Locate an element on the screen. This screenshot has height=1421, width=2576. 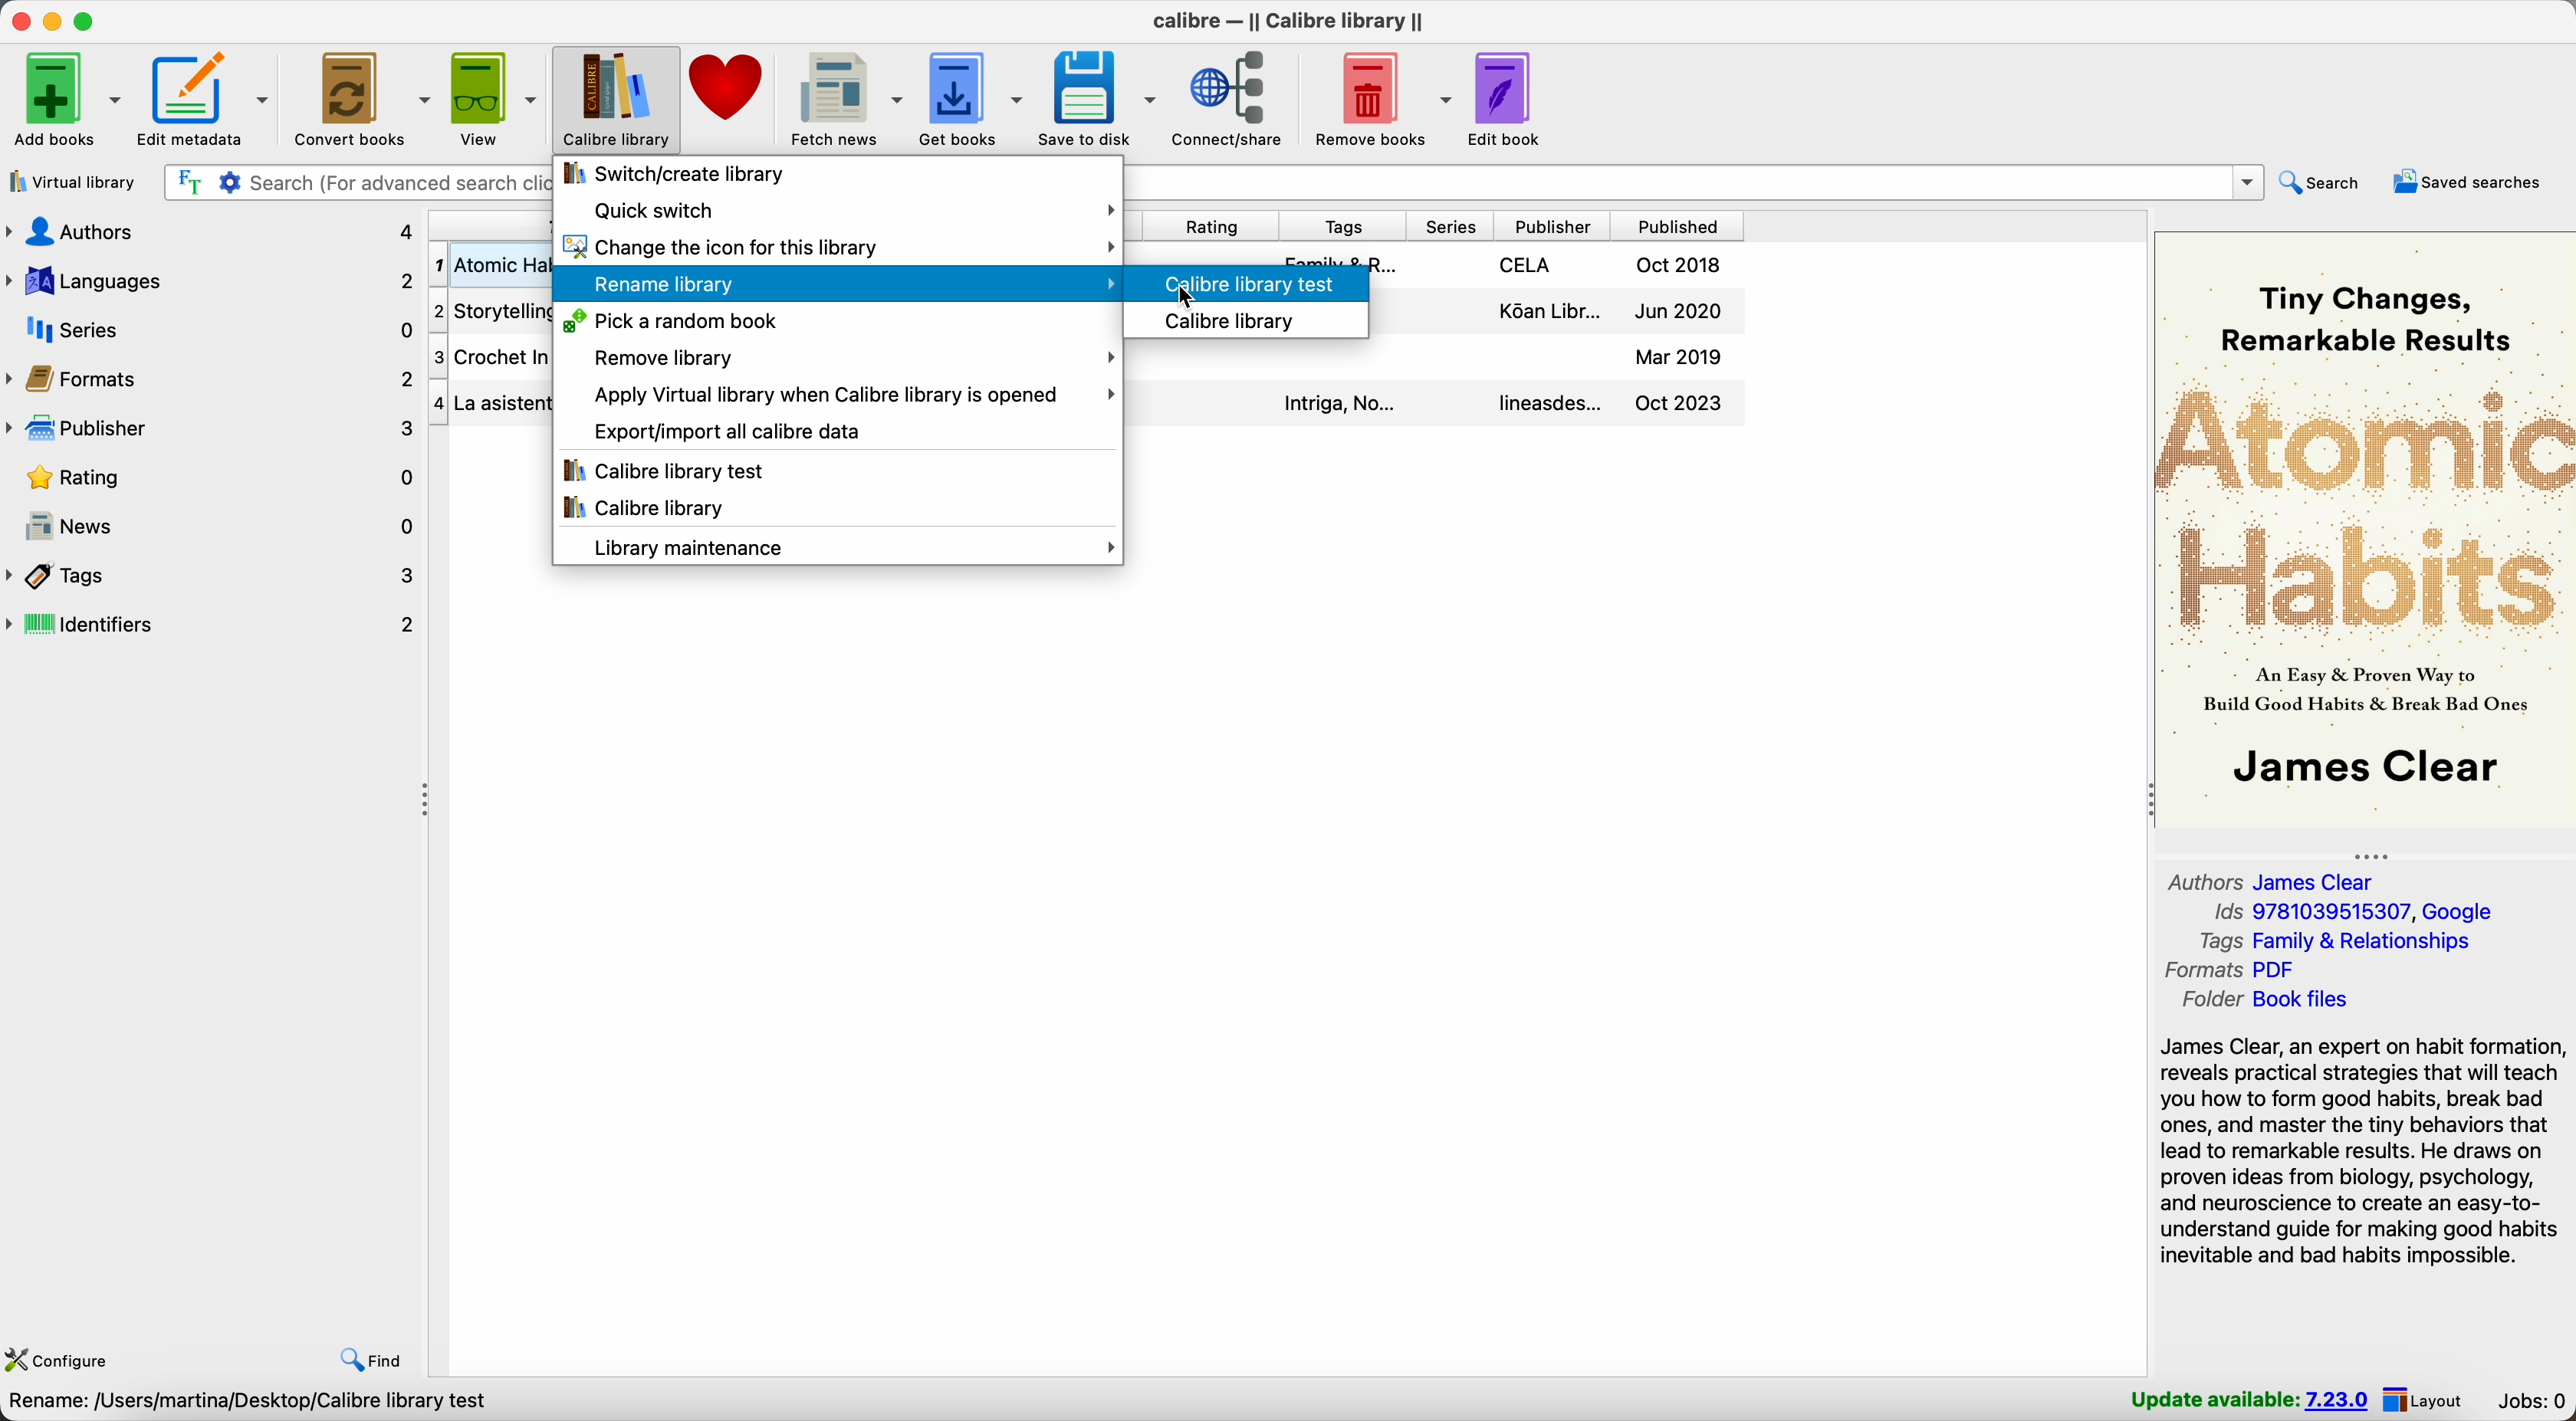
convert books is located at coordinates (362, 98).